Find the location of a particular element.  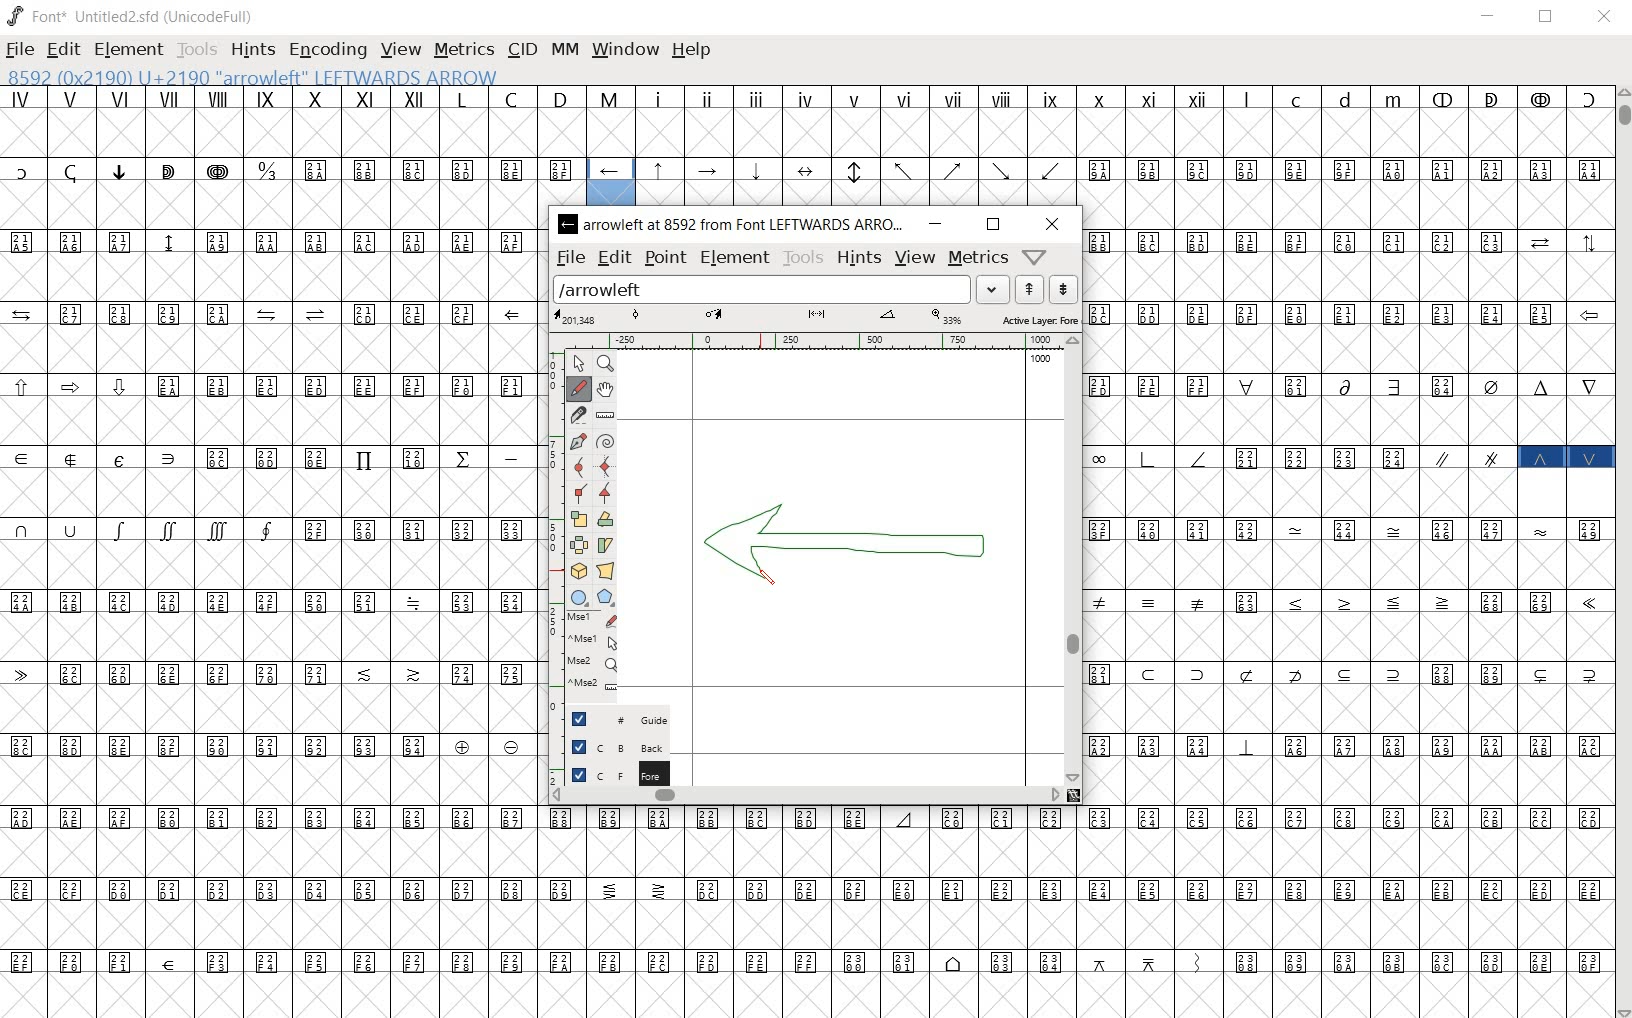

restore is located at coordinates (994, 225).